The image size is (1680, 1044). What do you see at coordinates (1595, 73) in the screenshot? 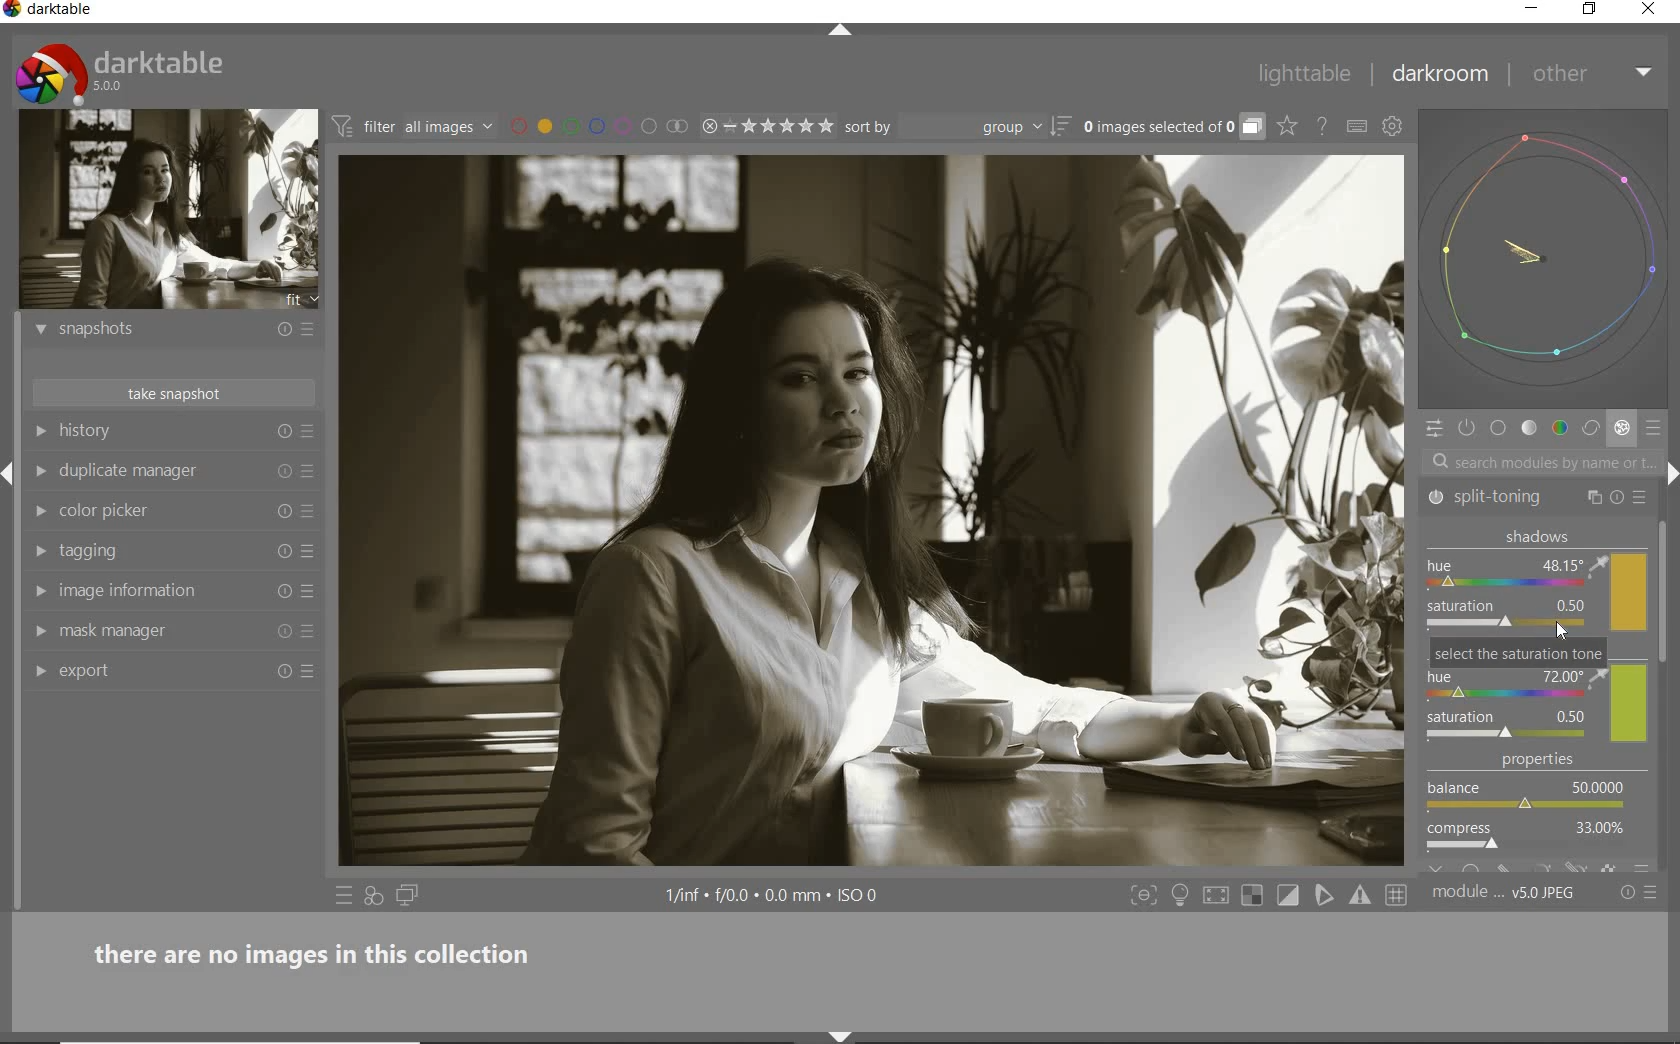
I see `other` at bounding box center [1595, 73].